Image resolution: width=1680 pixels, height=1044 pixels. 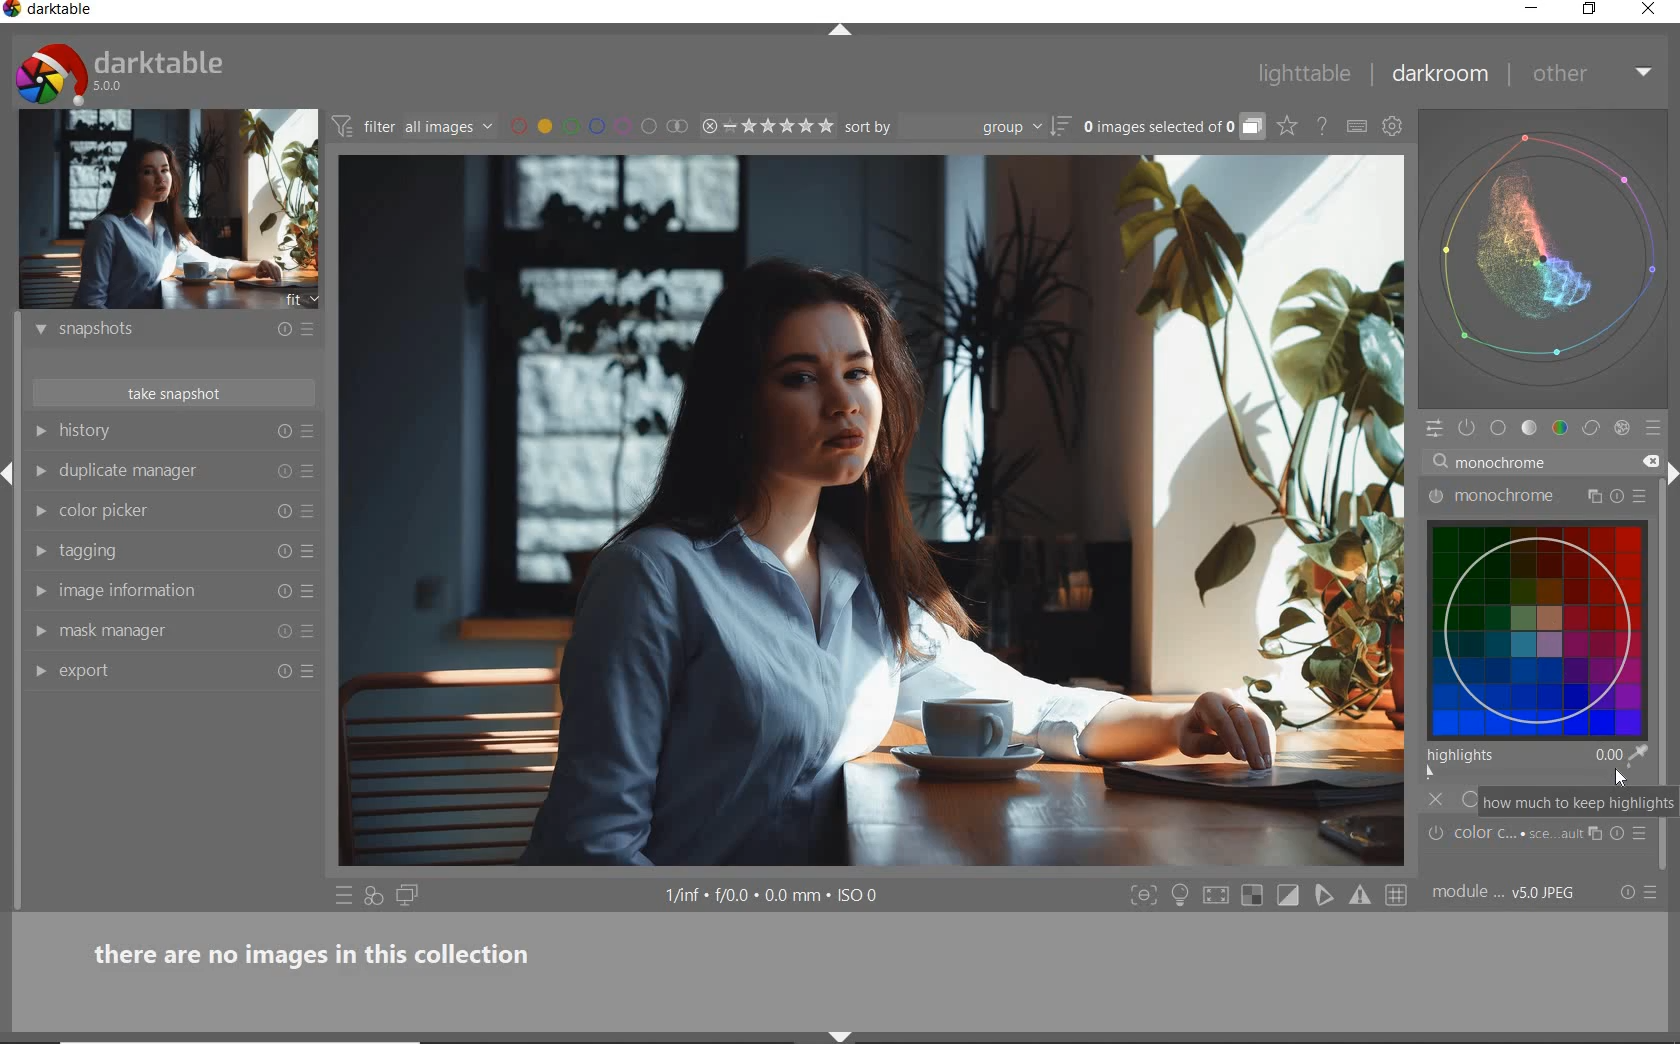 What do you see at coordinates (1622, 430) in the screenshot?
I see `effect` at bounding box center [1622, 430].